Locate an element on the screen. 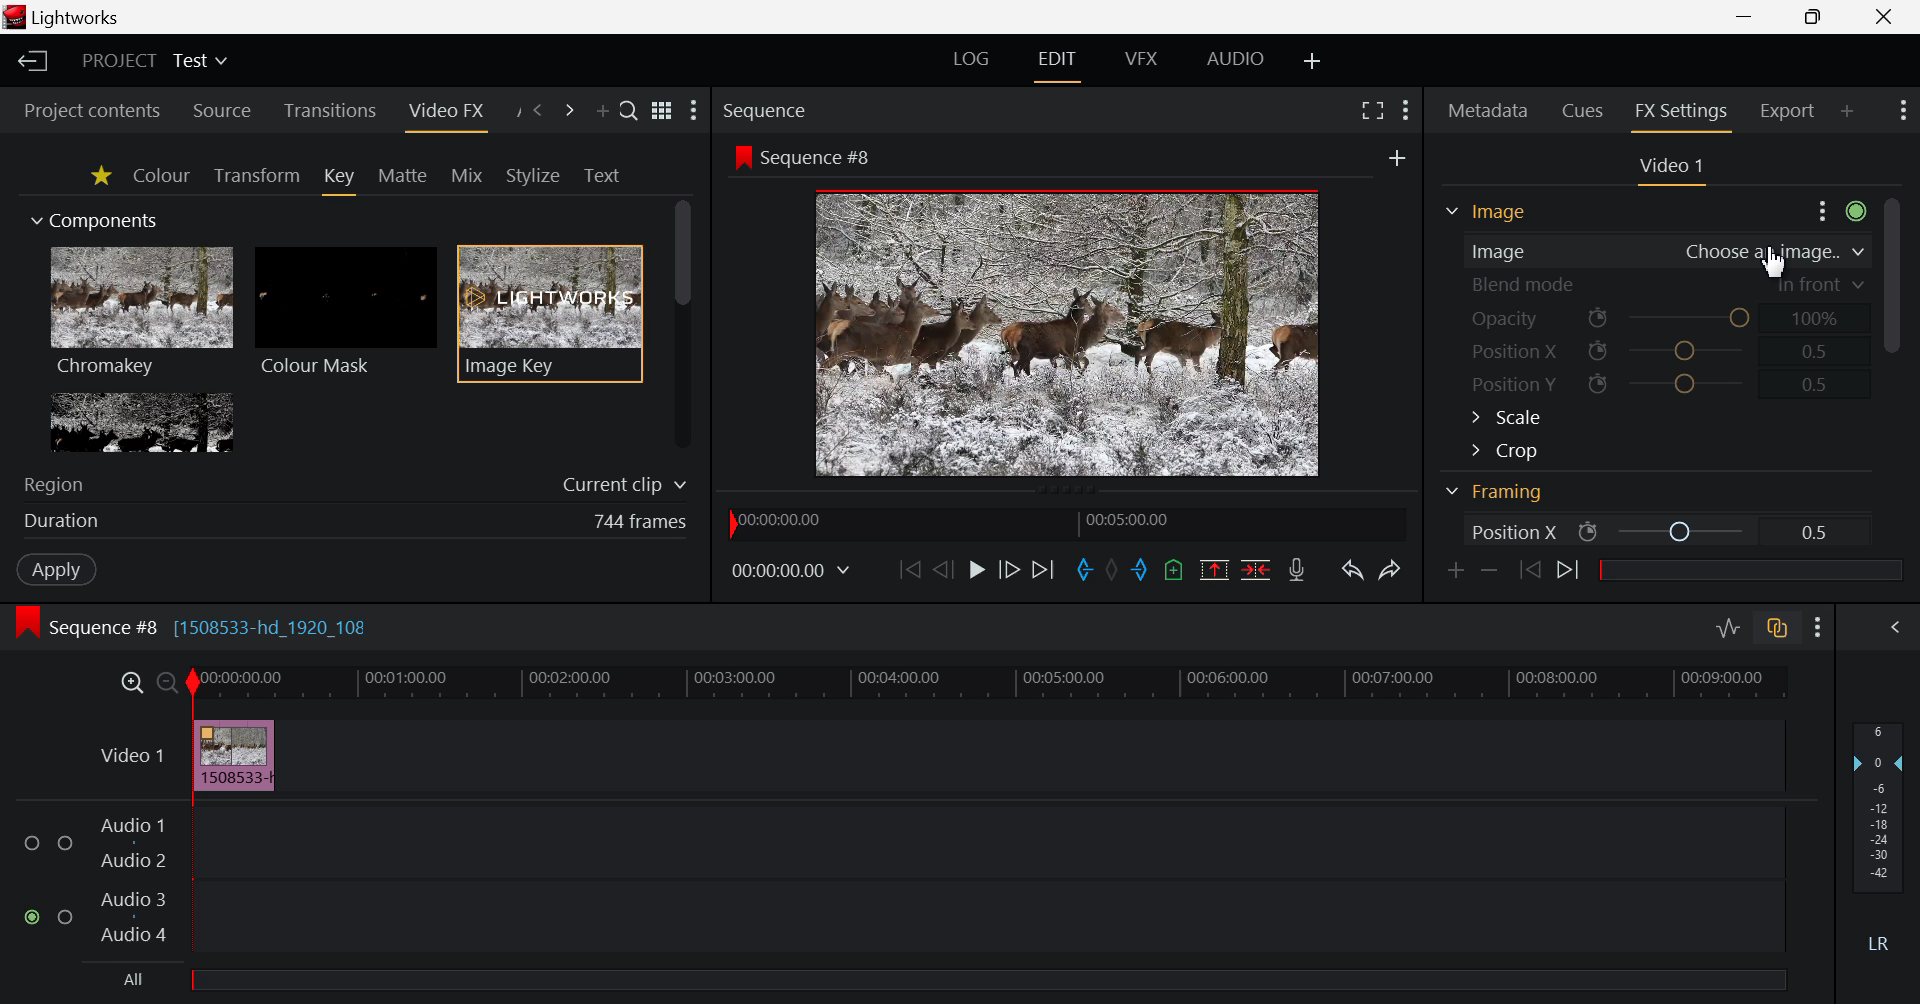 This screenshot has width=1920, height=1004. Toggle audio levels editing is located at coordinates (1727, 629).